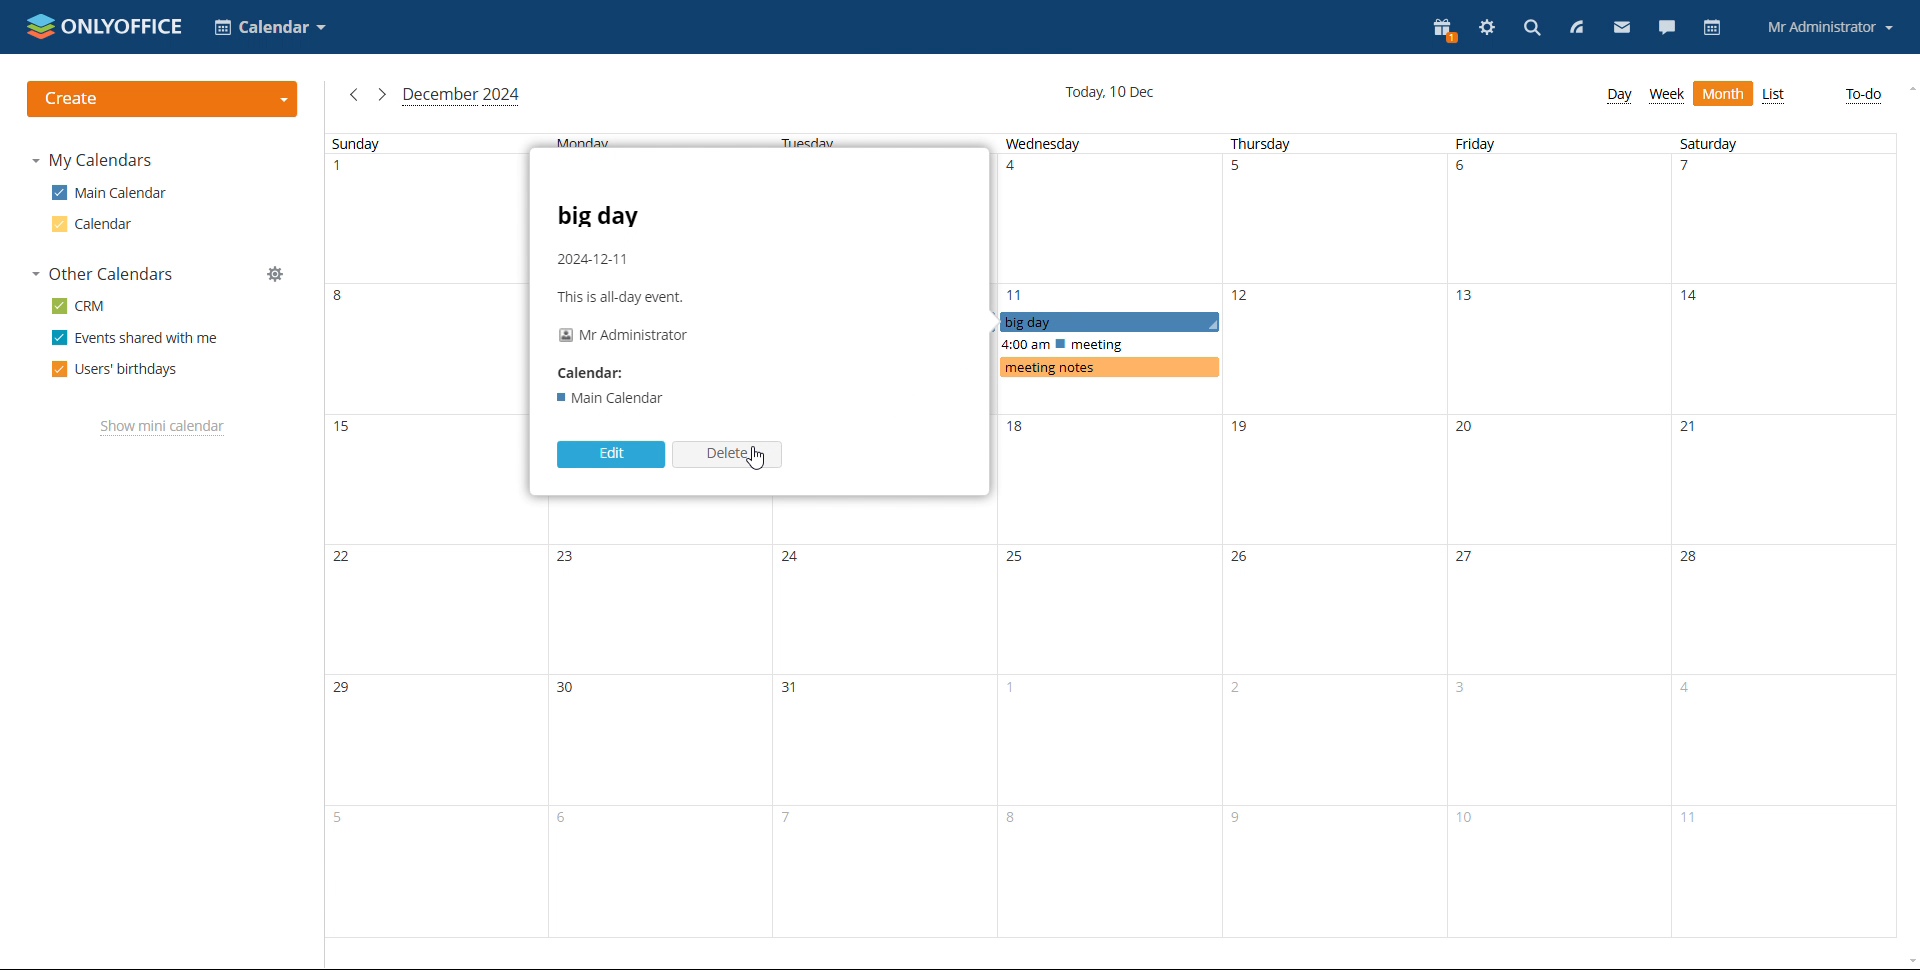  I want to click on current month, so click(461, 97).